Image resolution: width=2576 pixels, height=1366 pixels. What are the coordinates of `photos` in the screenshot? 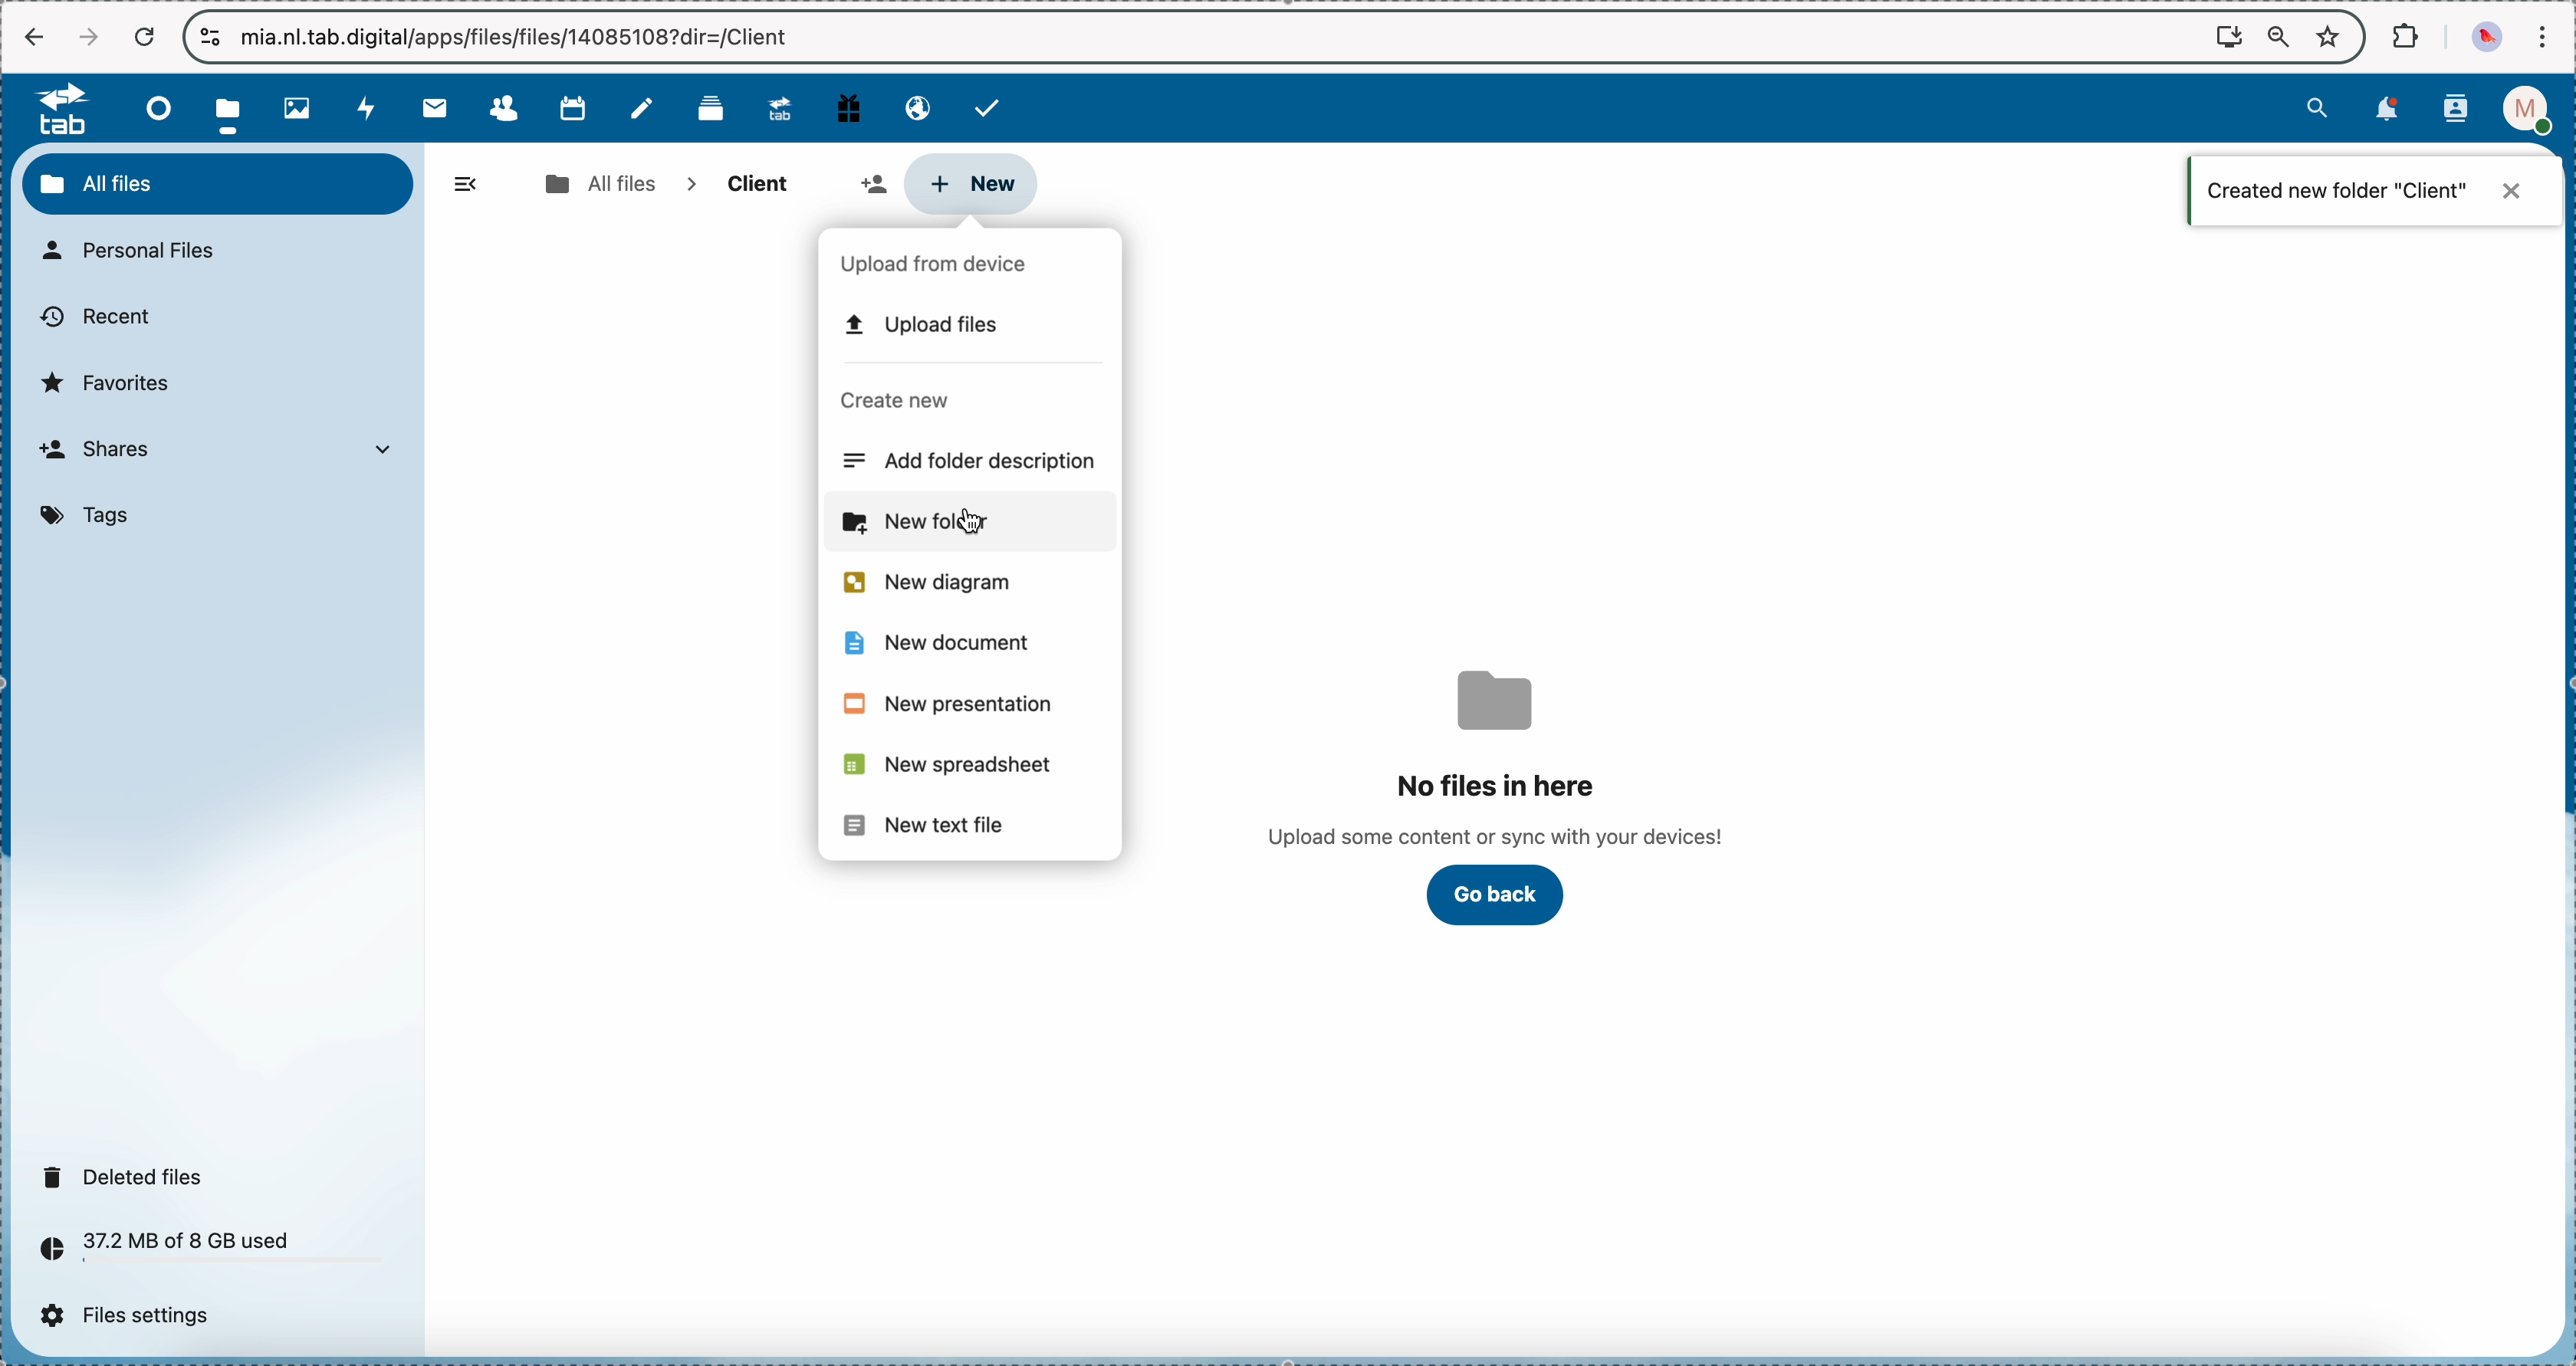 It's located at (303, 109).